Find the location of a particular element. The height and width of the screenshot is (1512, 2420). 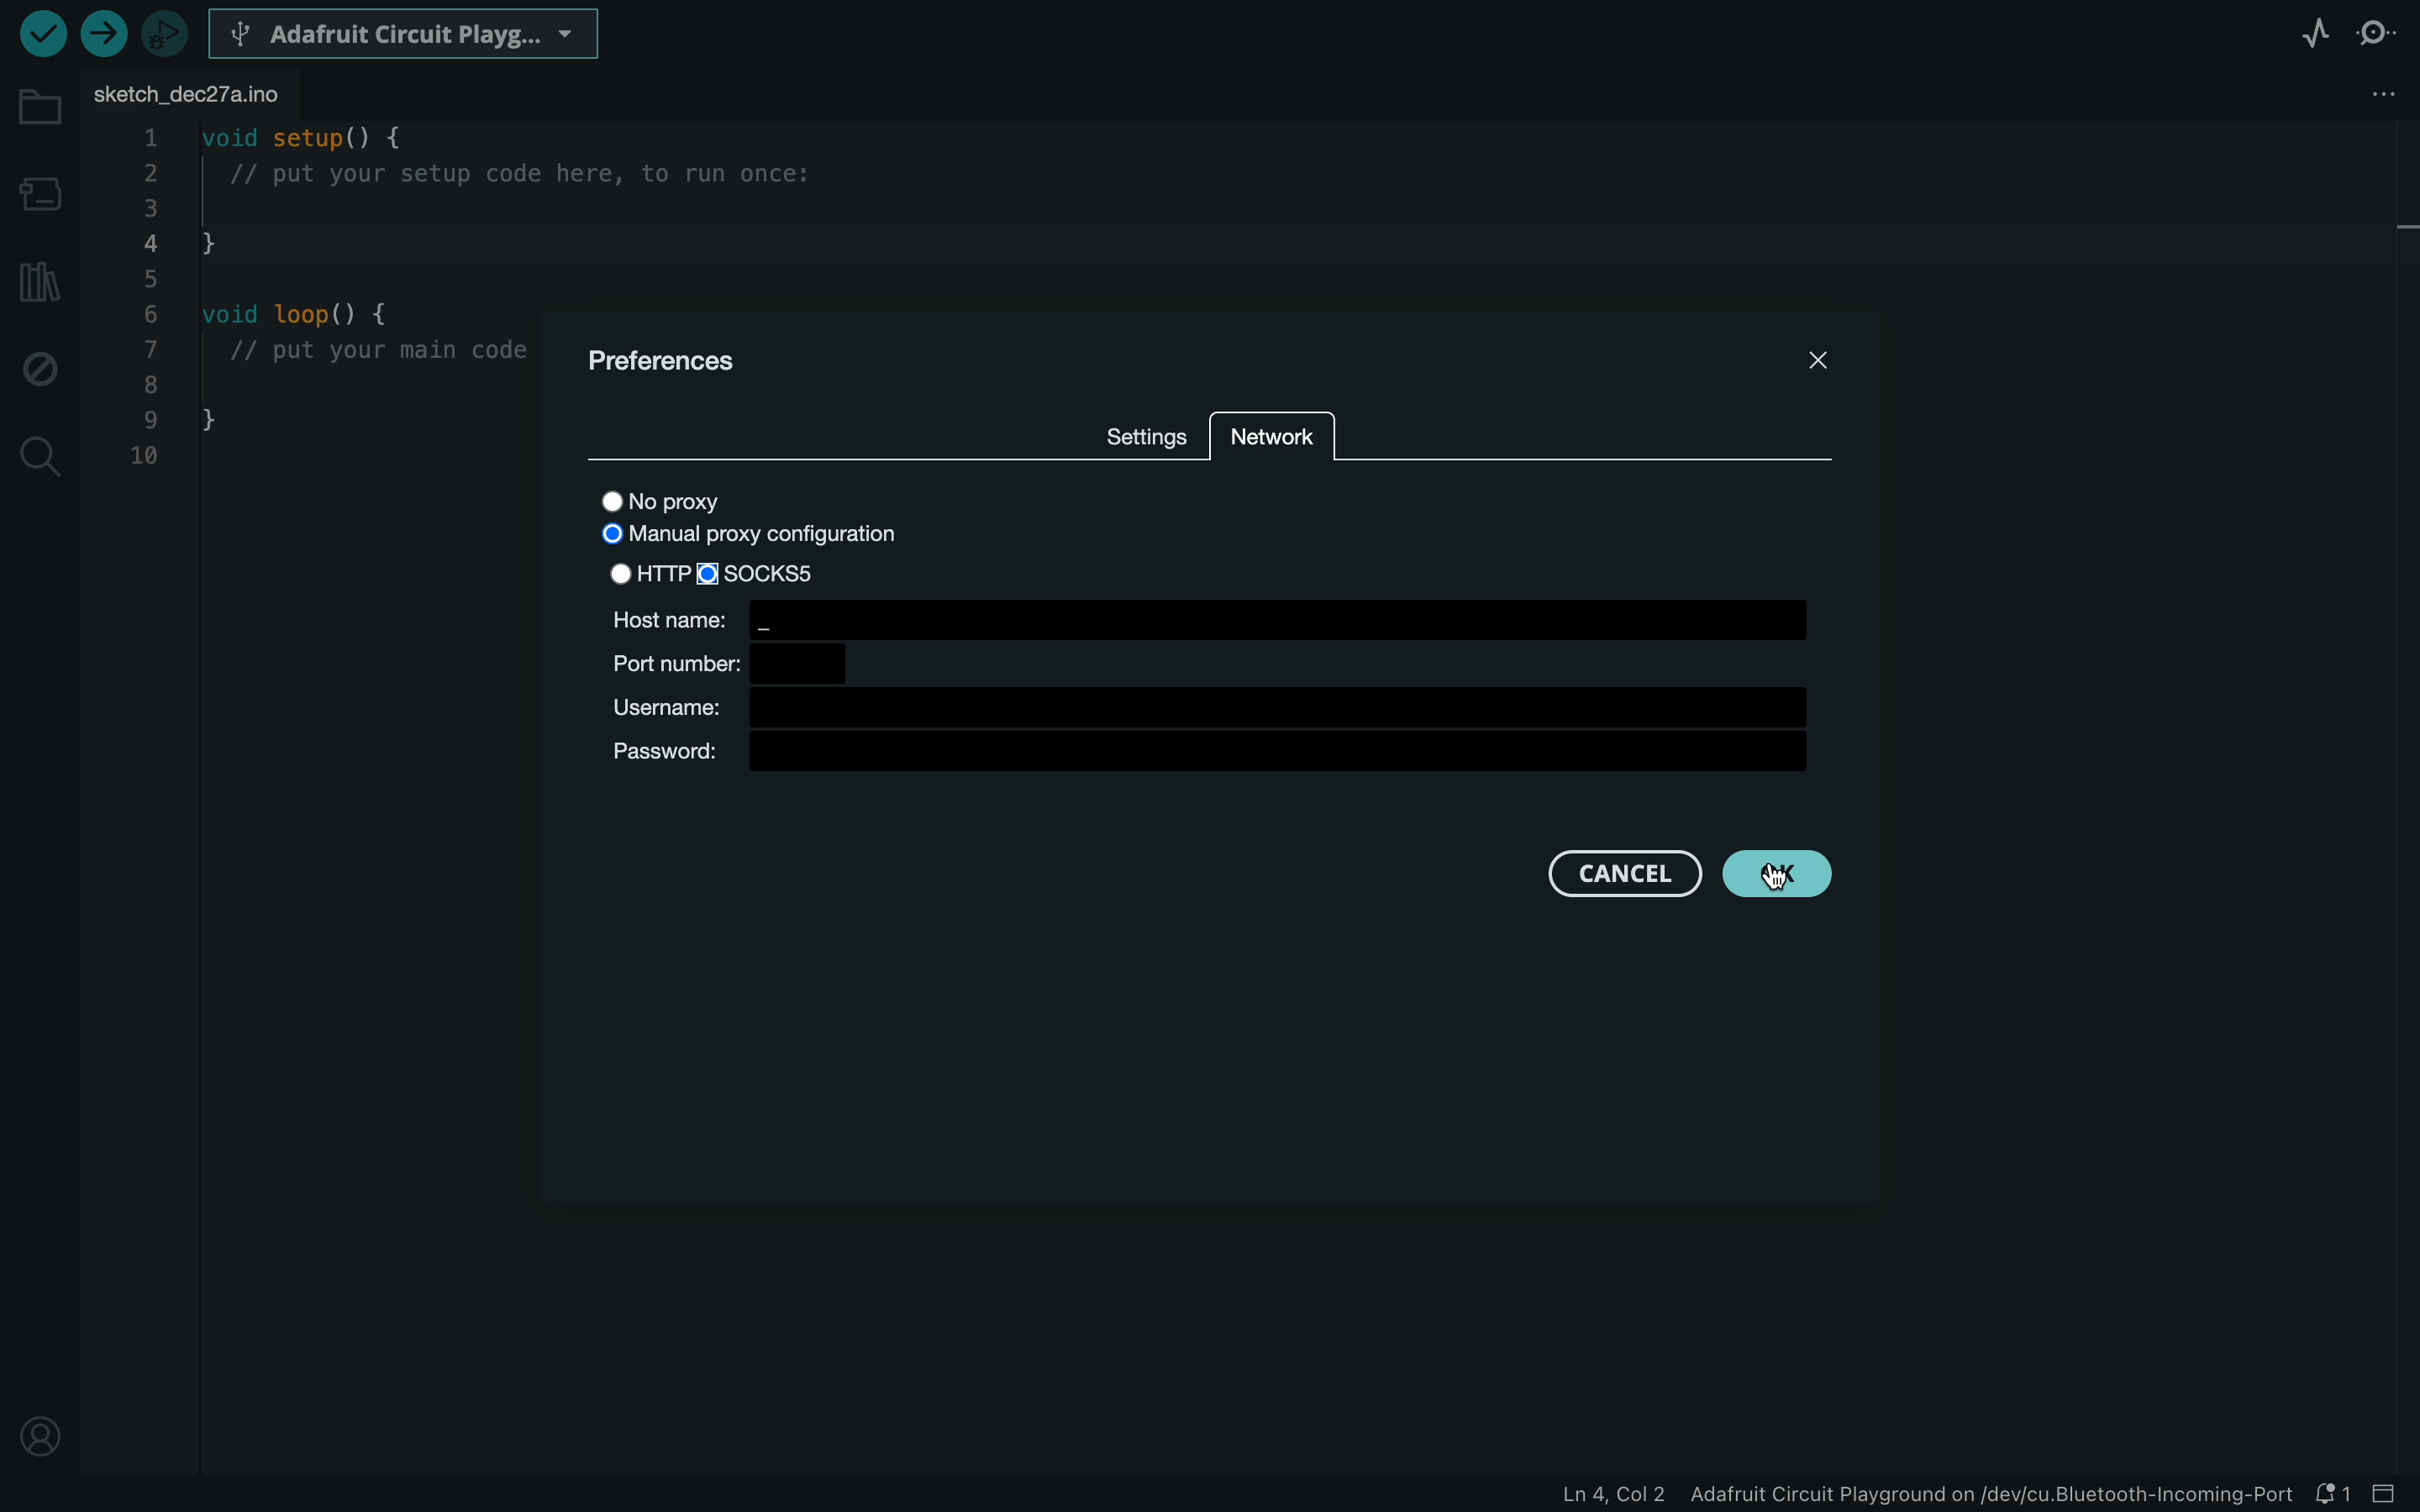

password is located at coordinates (1220, 754).